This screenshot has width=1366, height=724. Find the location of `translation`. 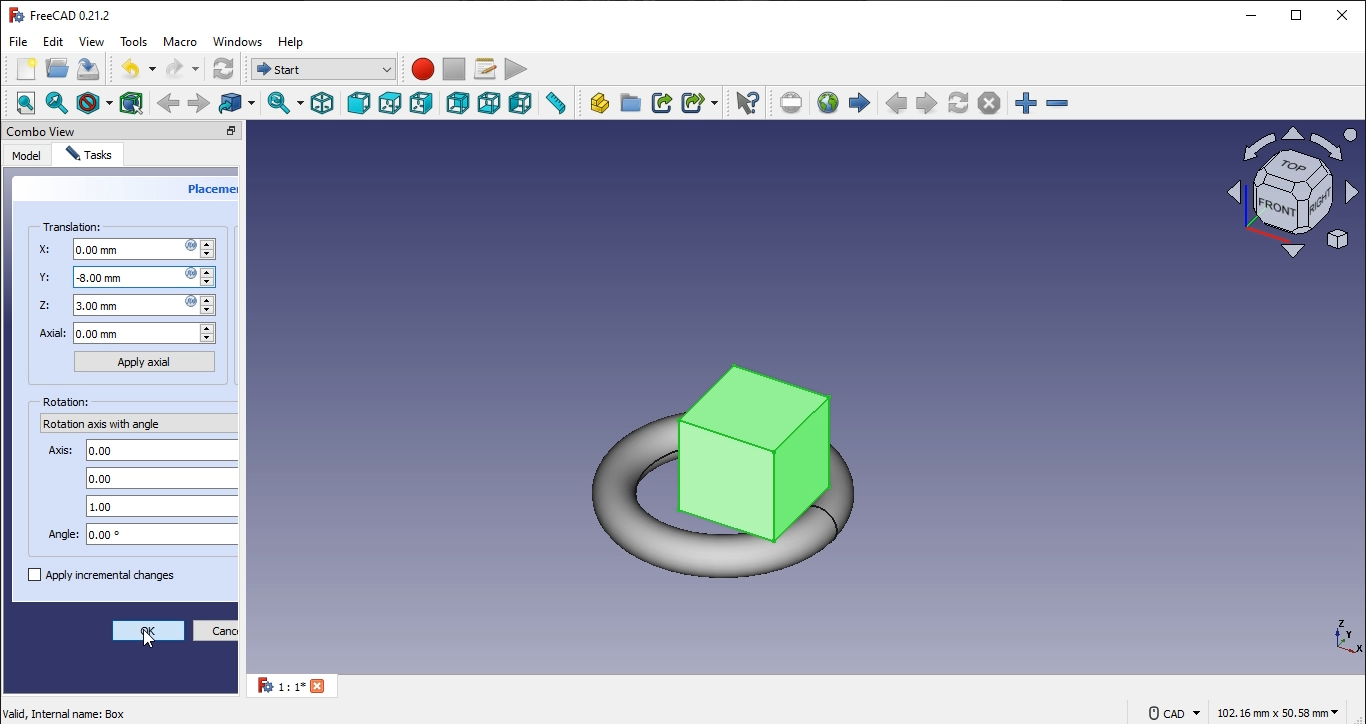

translation is located at coordinates (73, 227).